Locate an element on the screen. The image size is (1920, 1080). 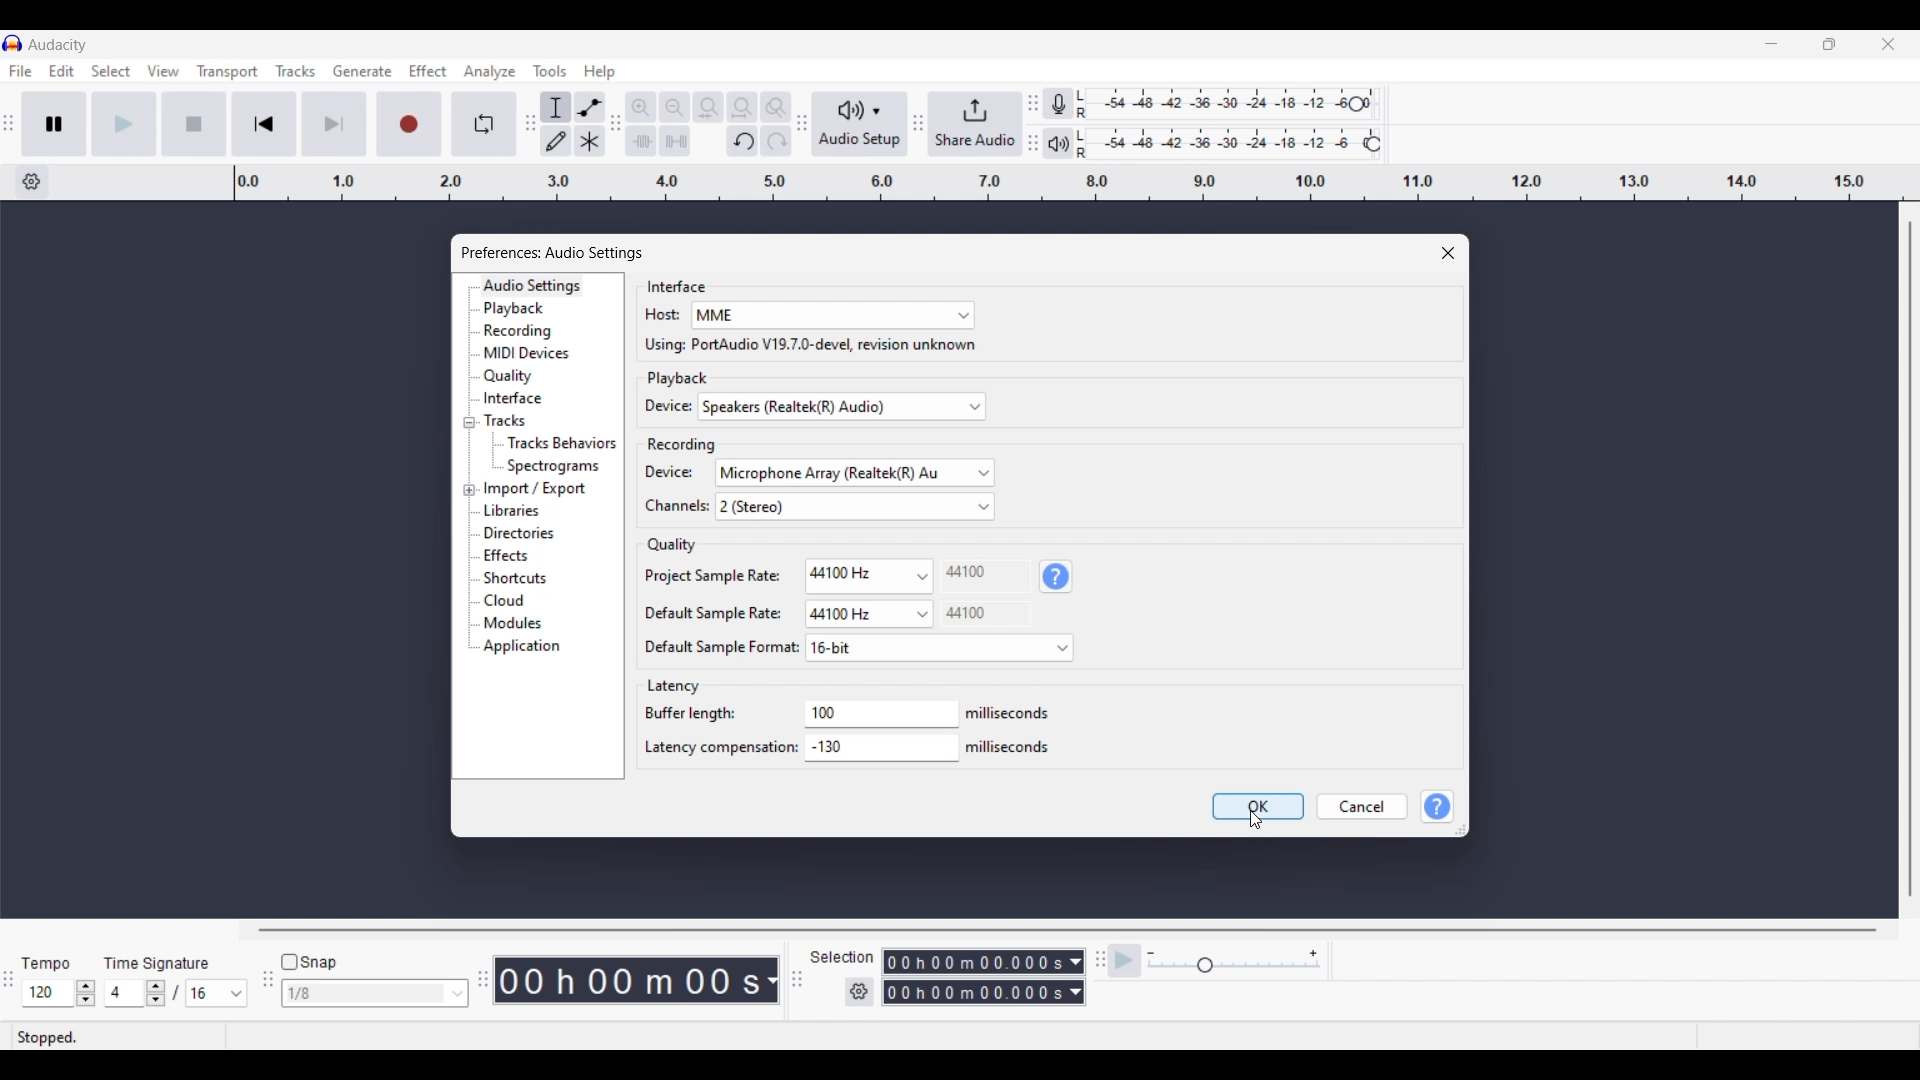
| Playback is located at coordinates (669, 379).